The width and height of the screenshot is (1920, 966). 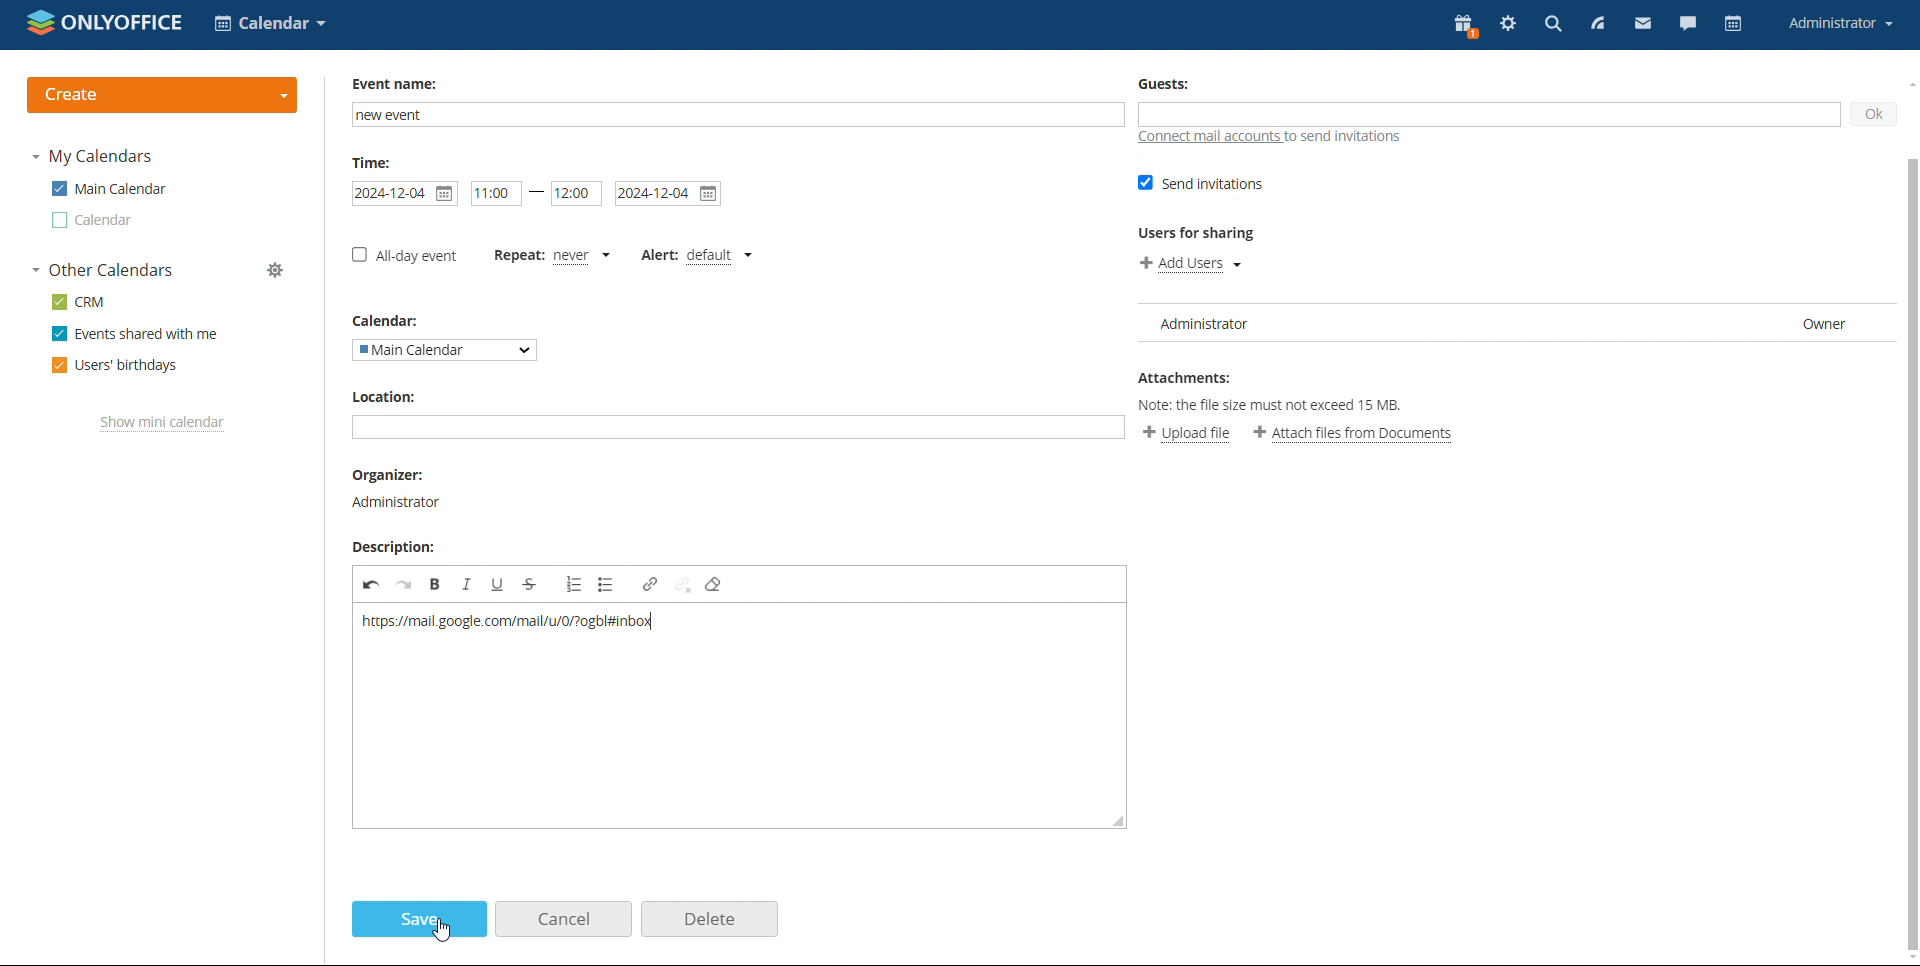 What do you see at coordinates (79, 301) in the screenshot?
I see `crm` at bounding box center [79, 301].